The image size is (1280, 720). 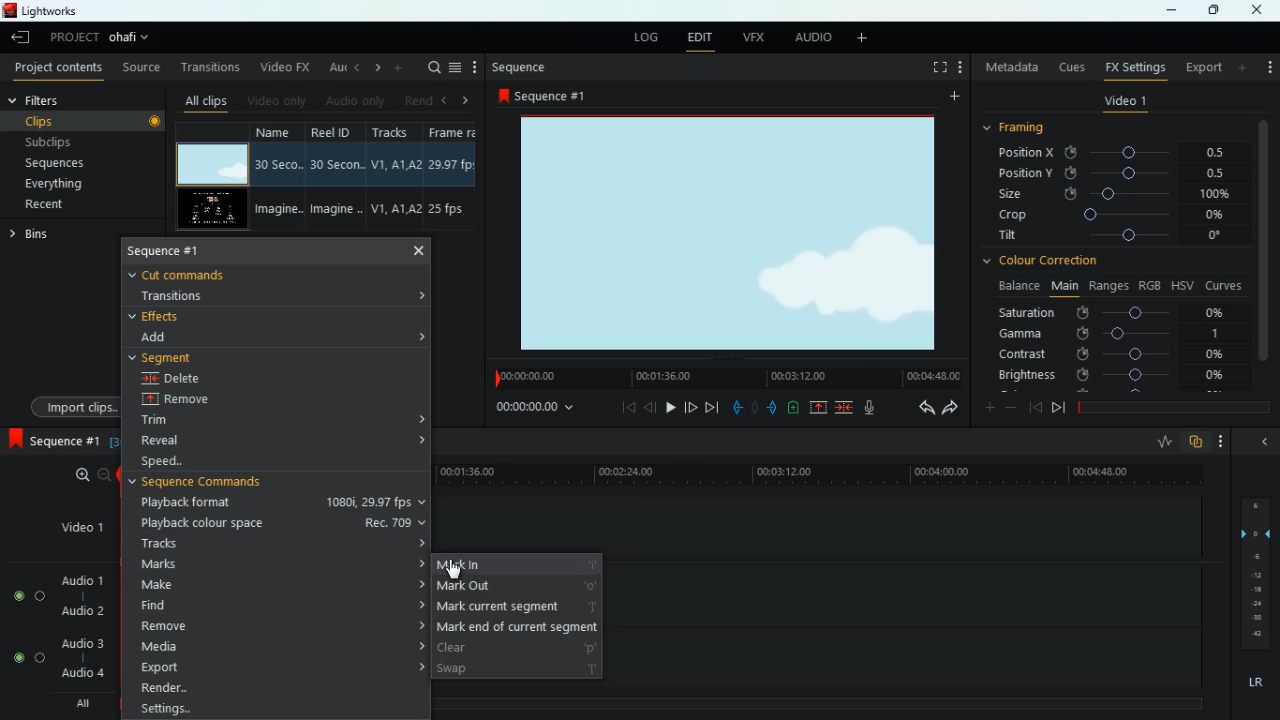 I want to click on size, so click(x=1111, y=194).